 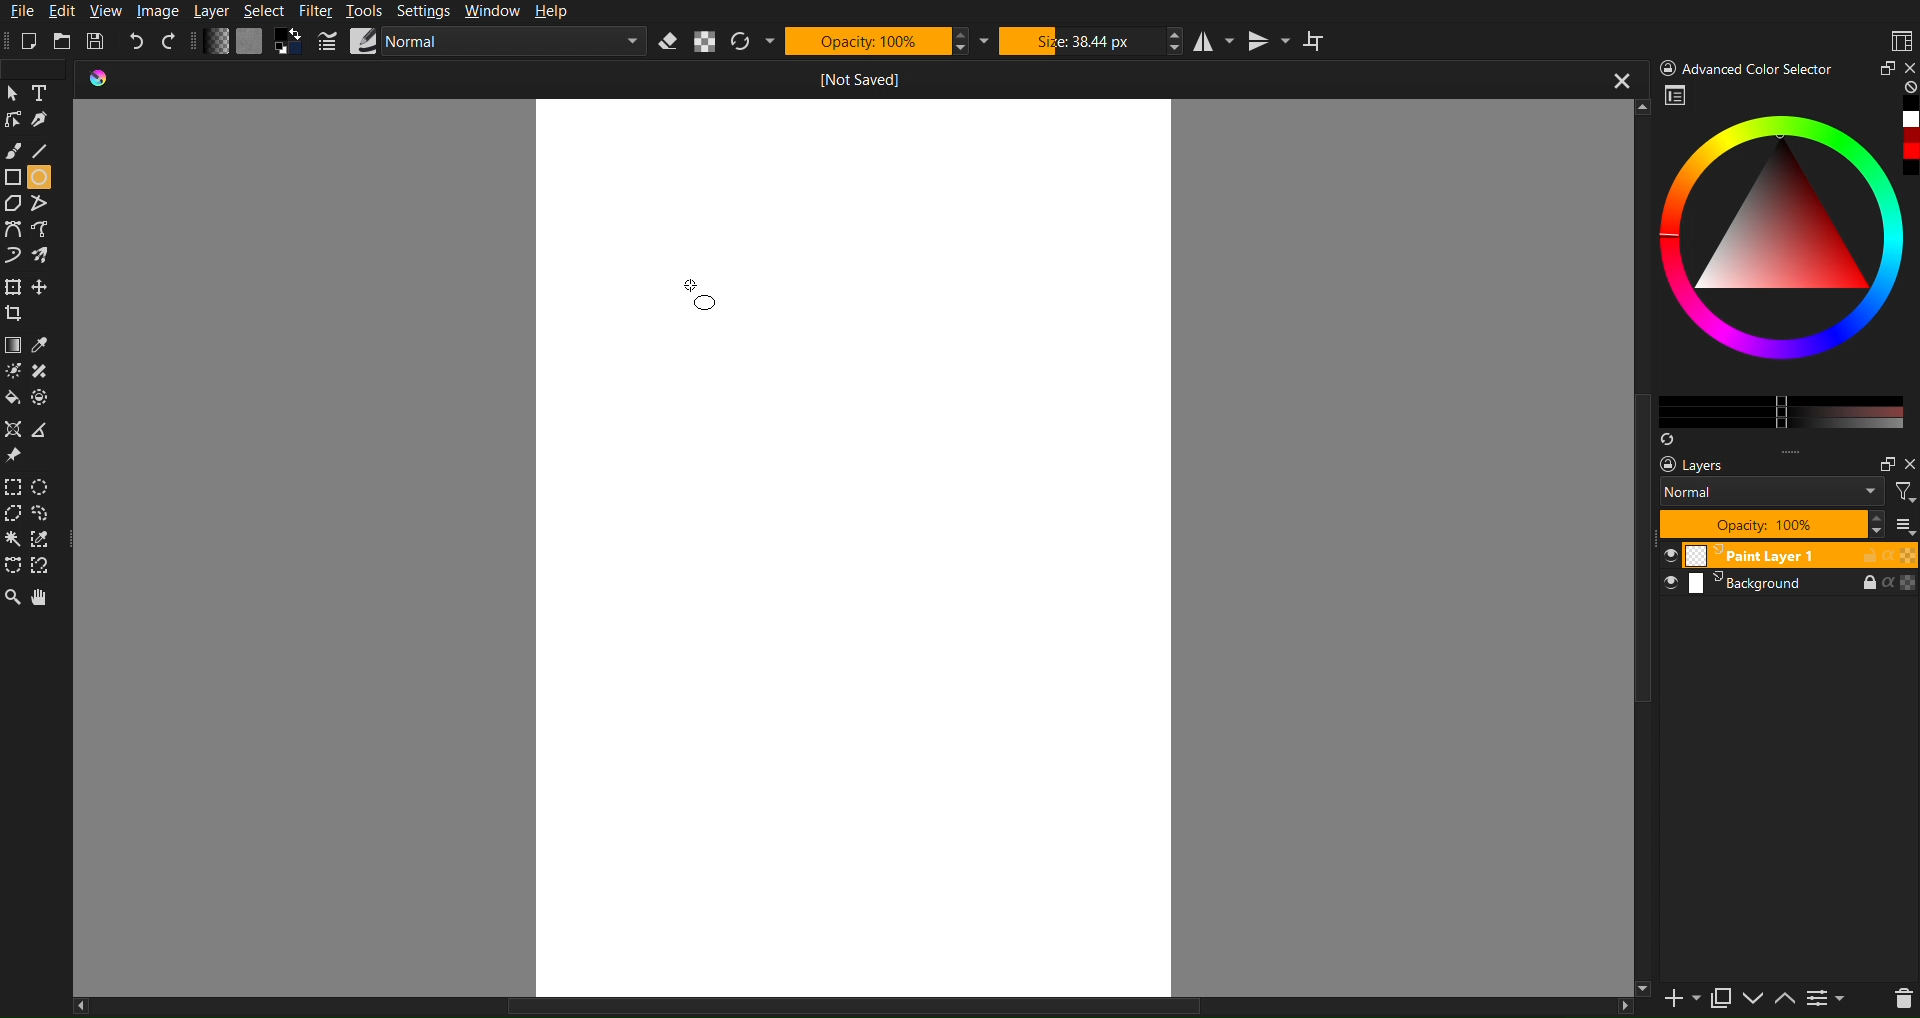 I want to click on Open, so click(x=68, y=39).